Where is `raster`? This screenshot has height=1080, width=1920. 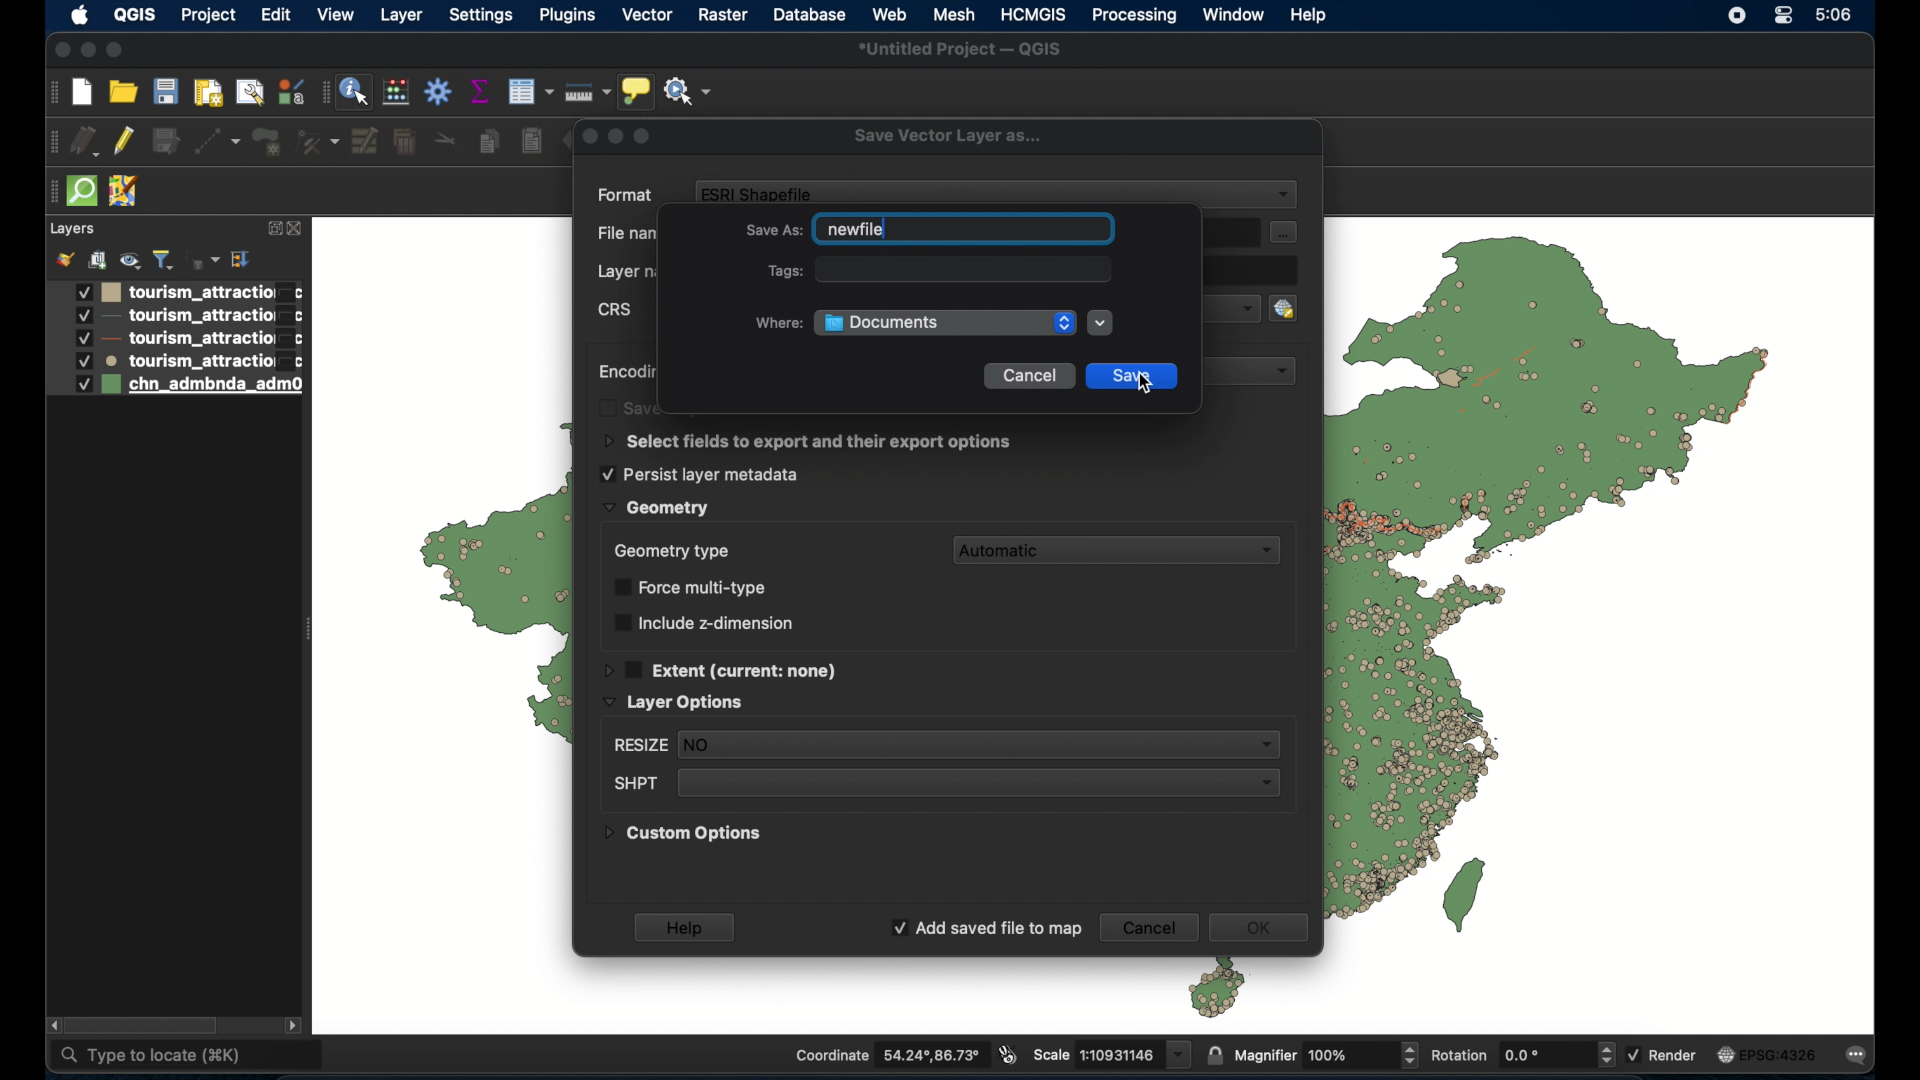 raster is located at coordinates (722, 15).